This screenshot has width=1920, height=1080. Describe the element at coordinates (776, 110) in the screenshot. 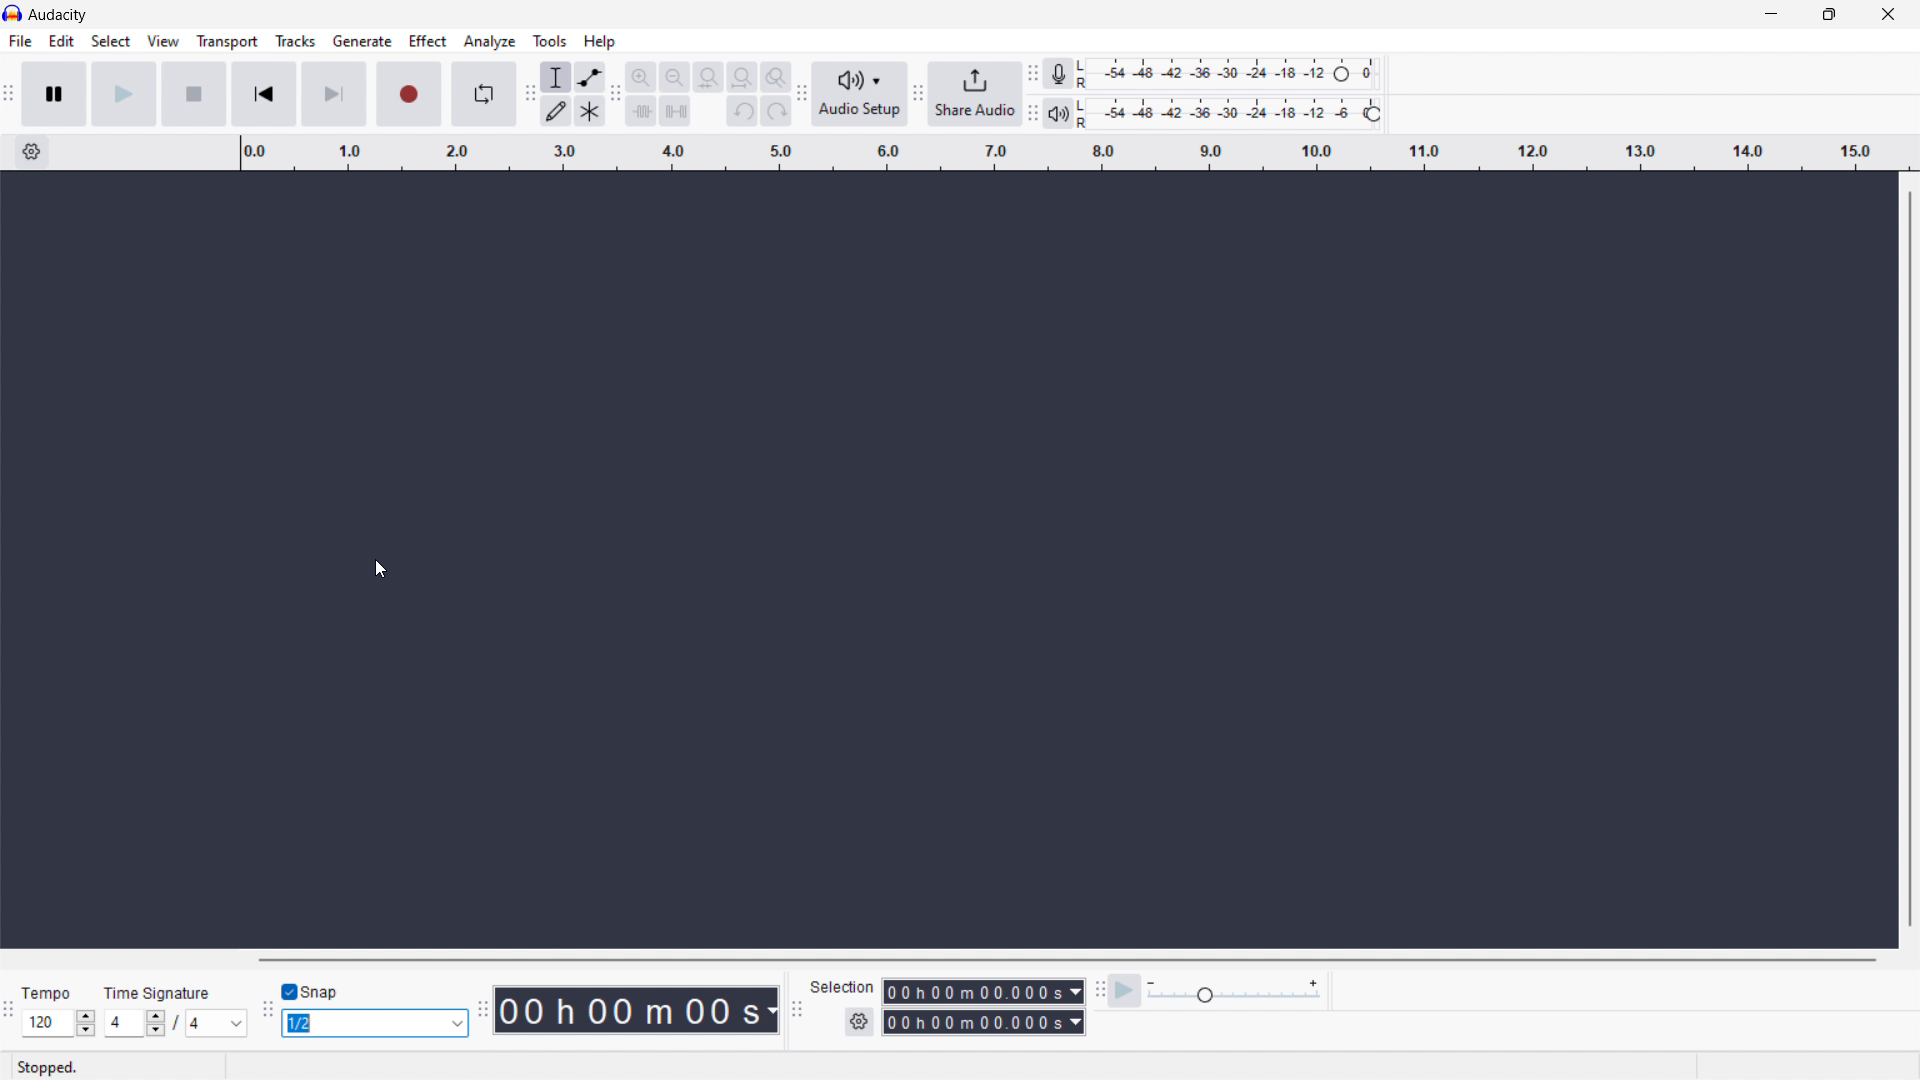

I see `redo` at that location.